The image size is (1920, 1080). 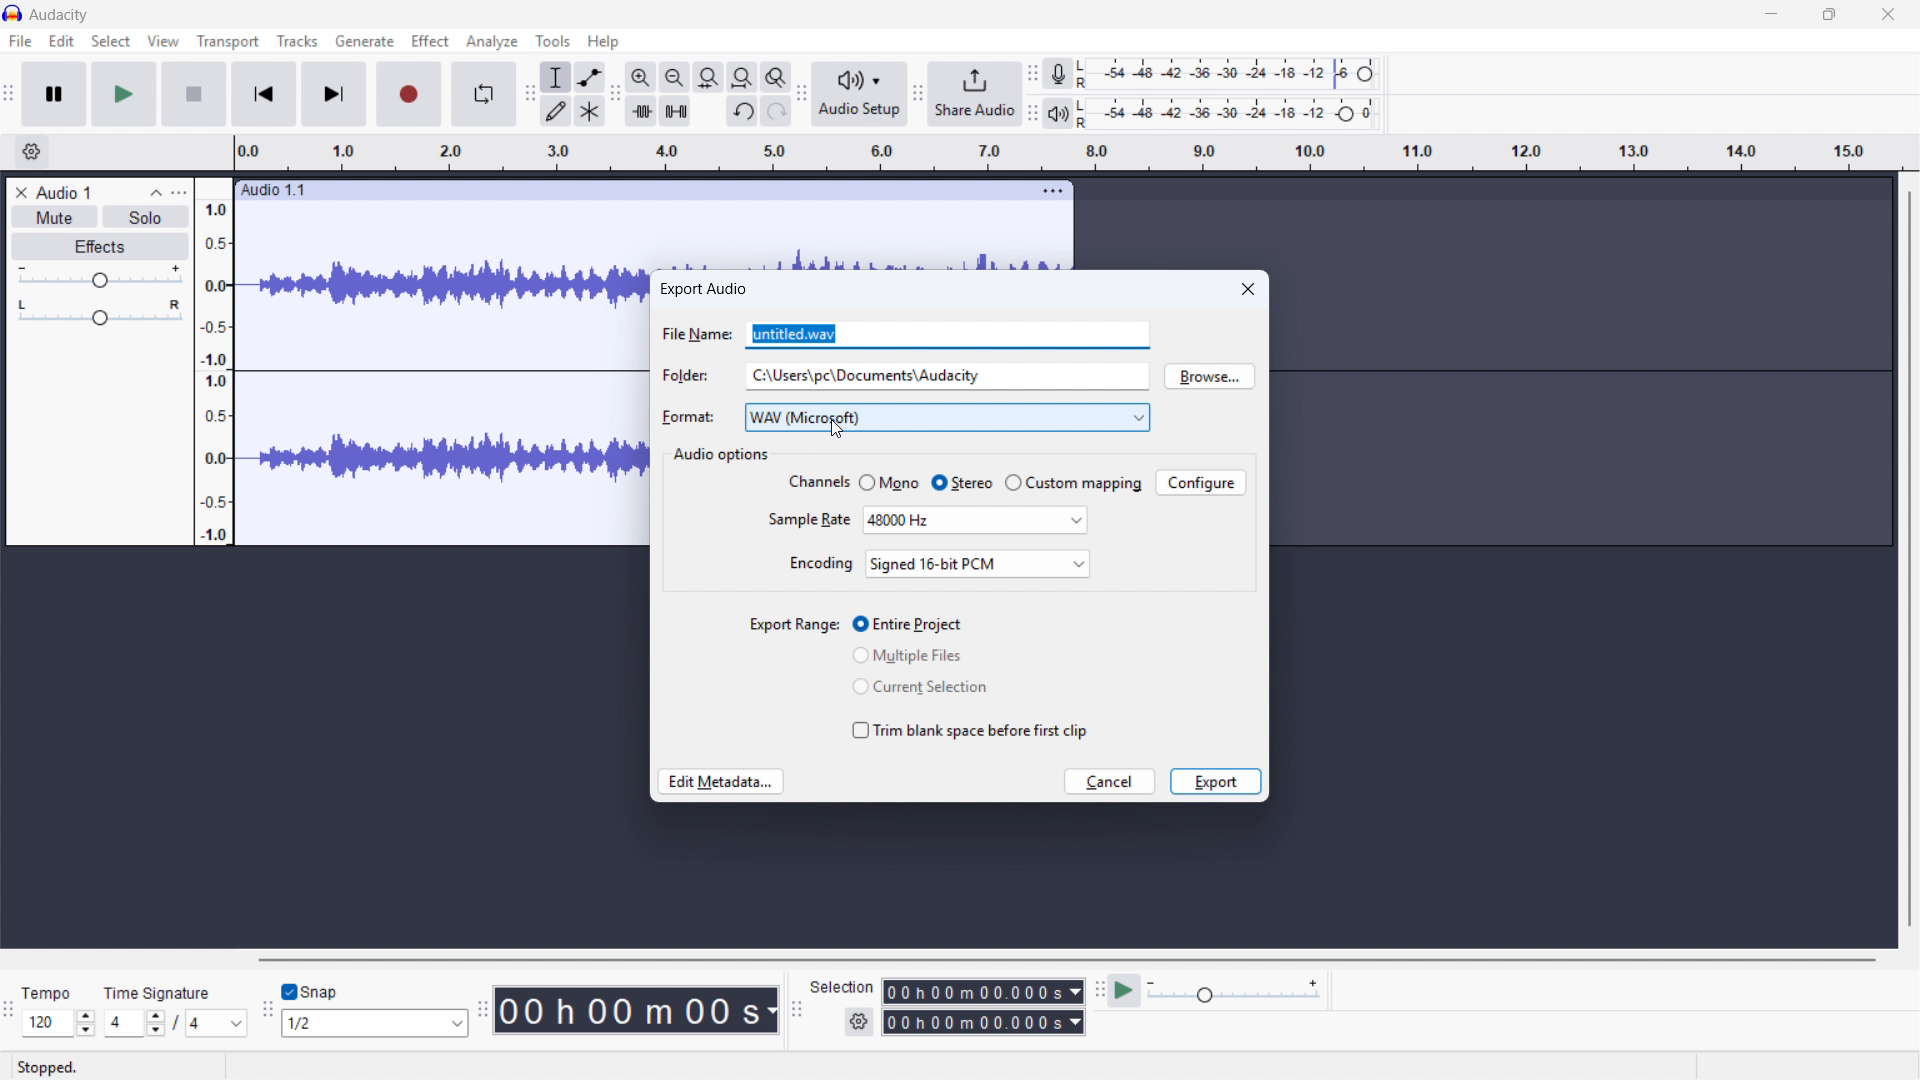 What do you see at coordinates (1210, 376) in the screenshot?
I see `Browse location ` at bounding box center [1210, 376].